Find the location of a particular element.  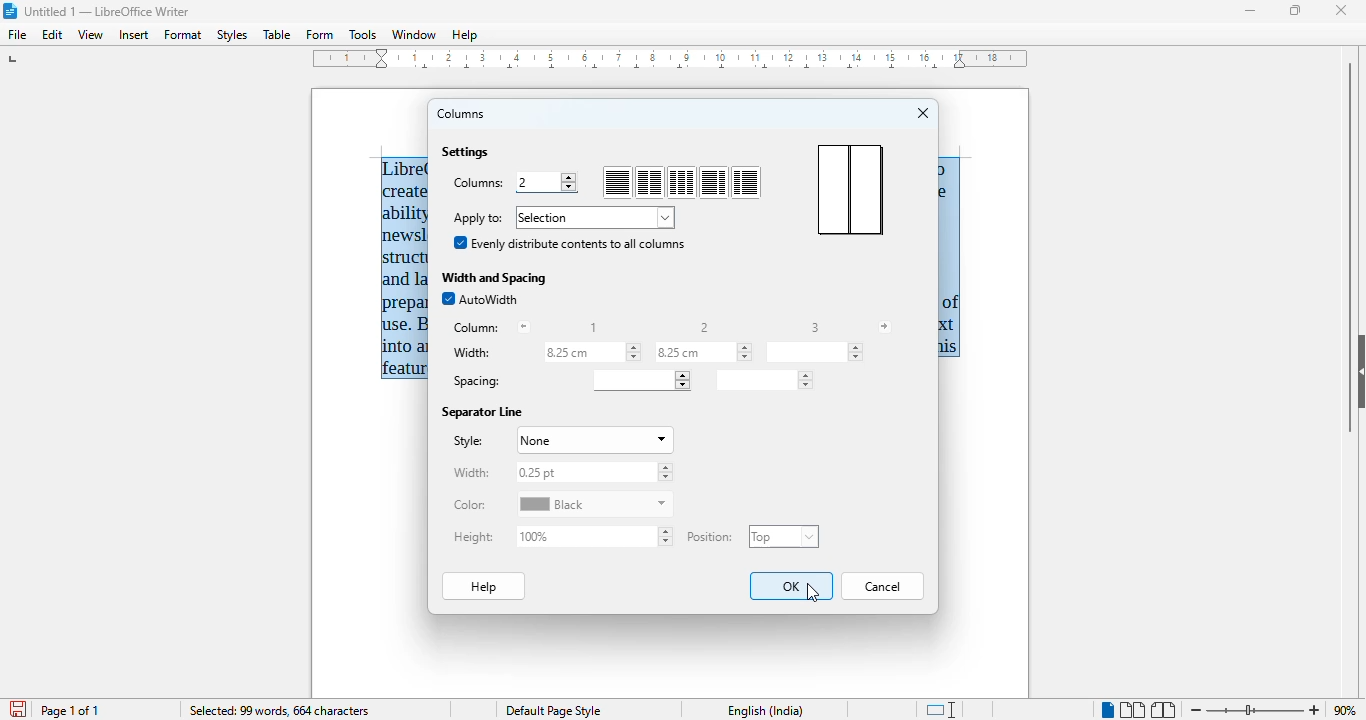

zoom in is located at coordinates (1315, 710).